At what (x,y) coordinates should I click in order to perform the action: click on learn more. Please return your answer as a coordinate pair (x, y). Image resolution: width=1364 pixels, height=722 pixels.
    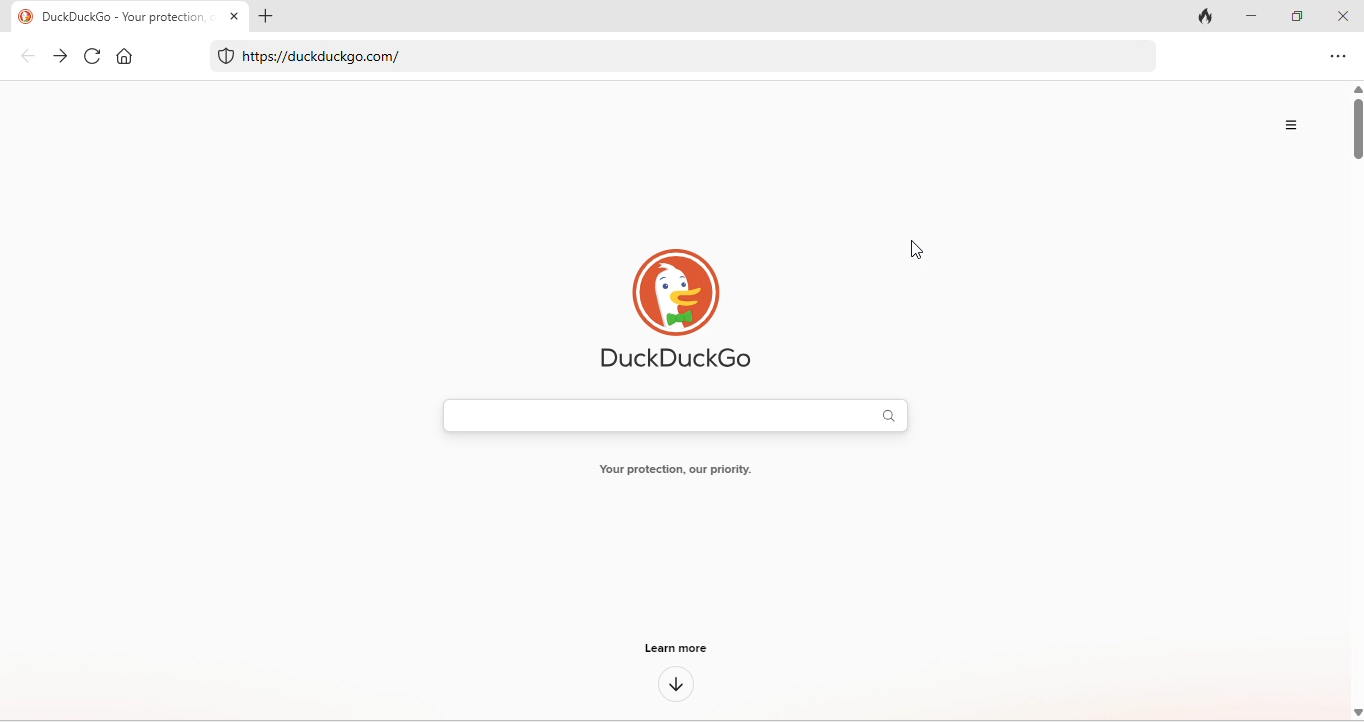
    Looking at the image, I should click on (677, 647).